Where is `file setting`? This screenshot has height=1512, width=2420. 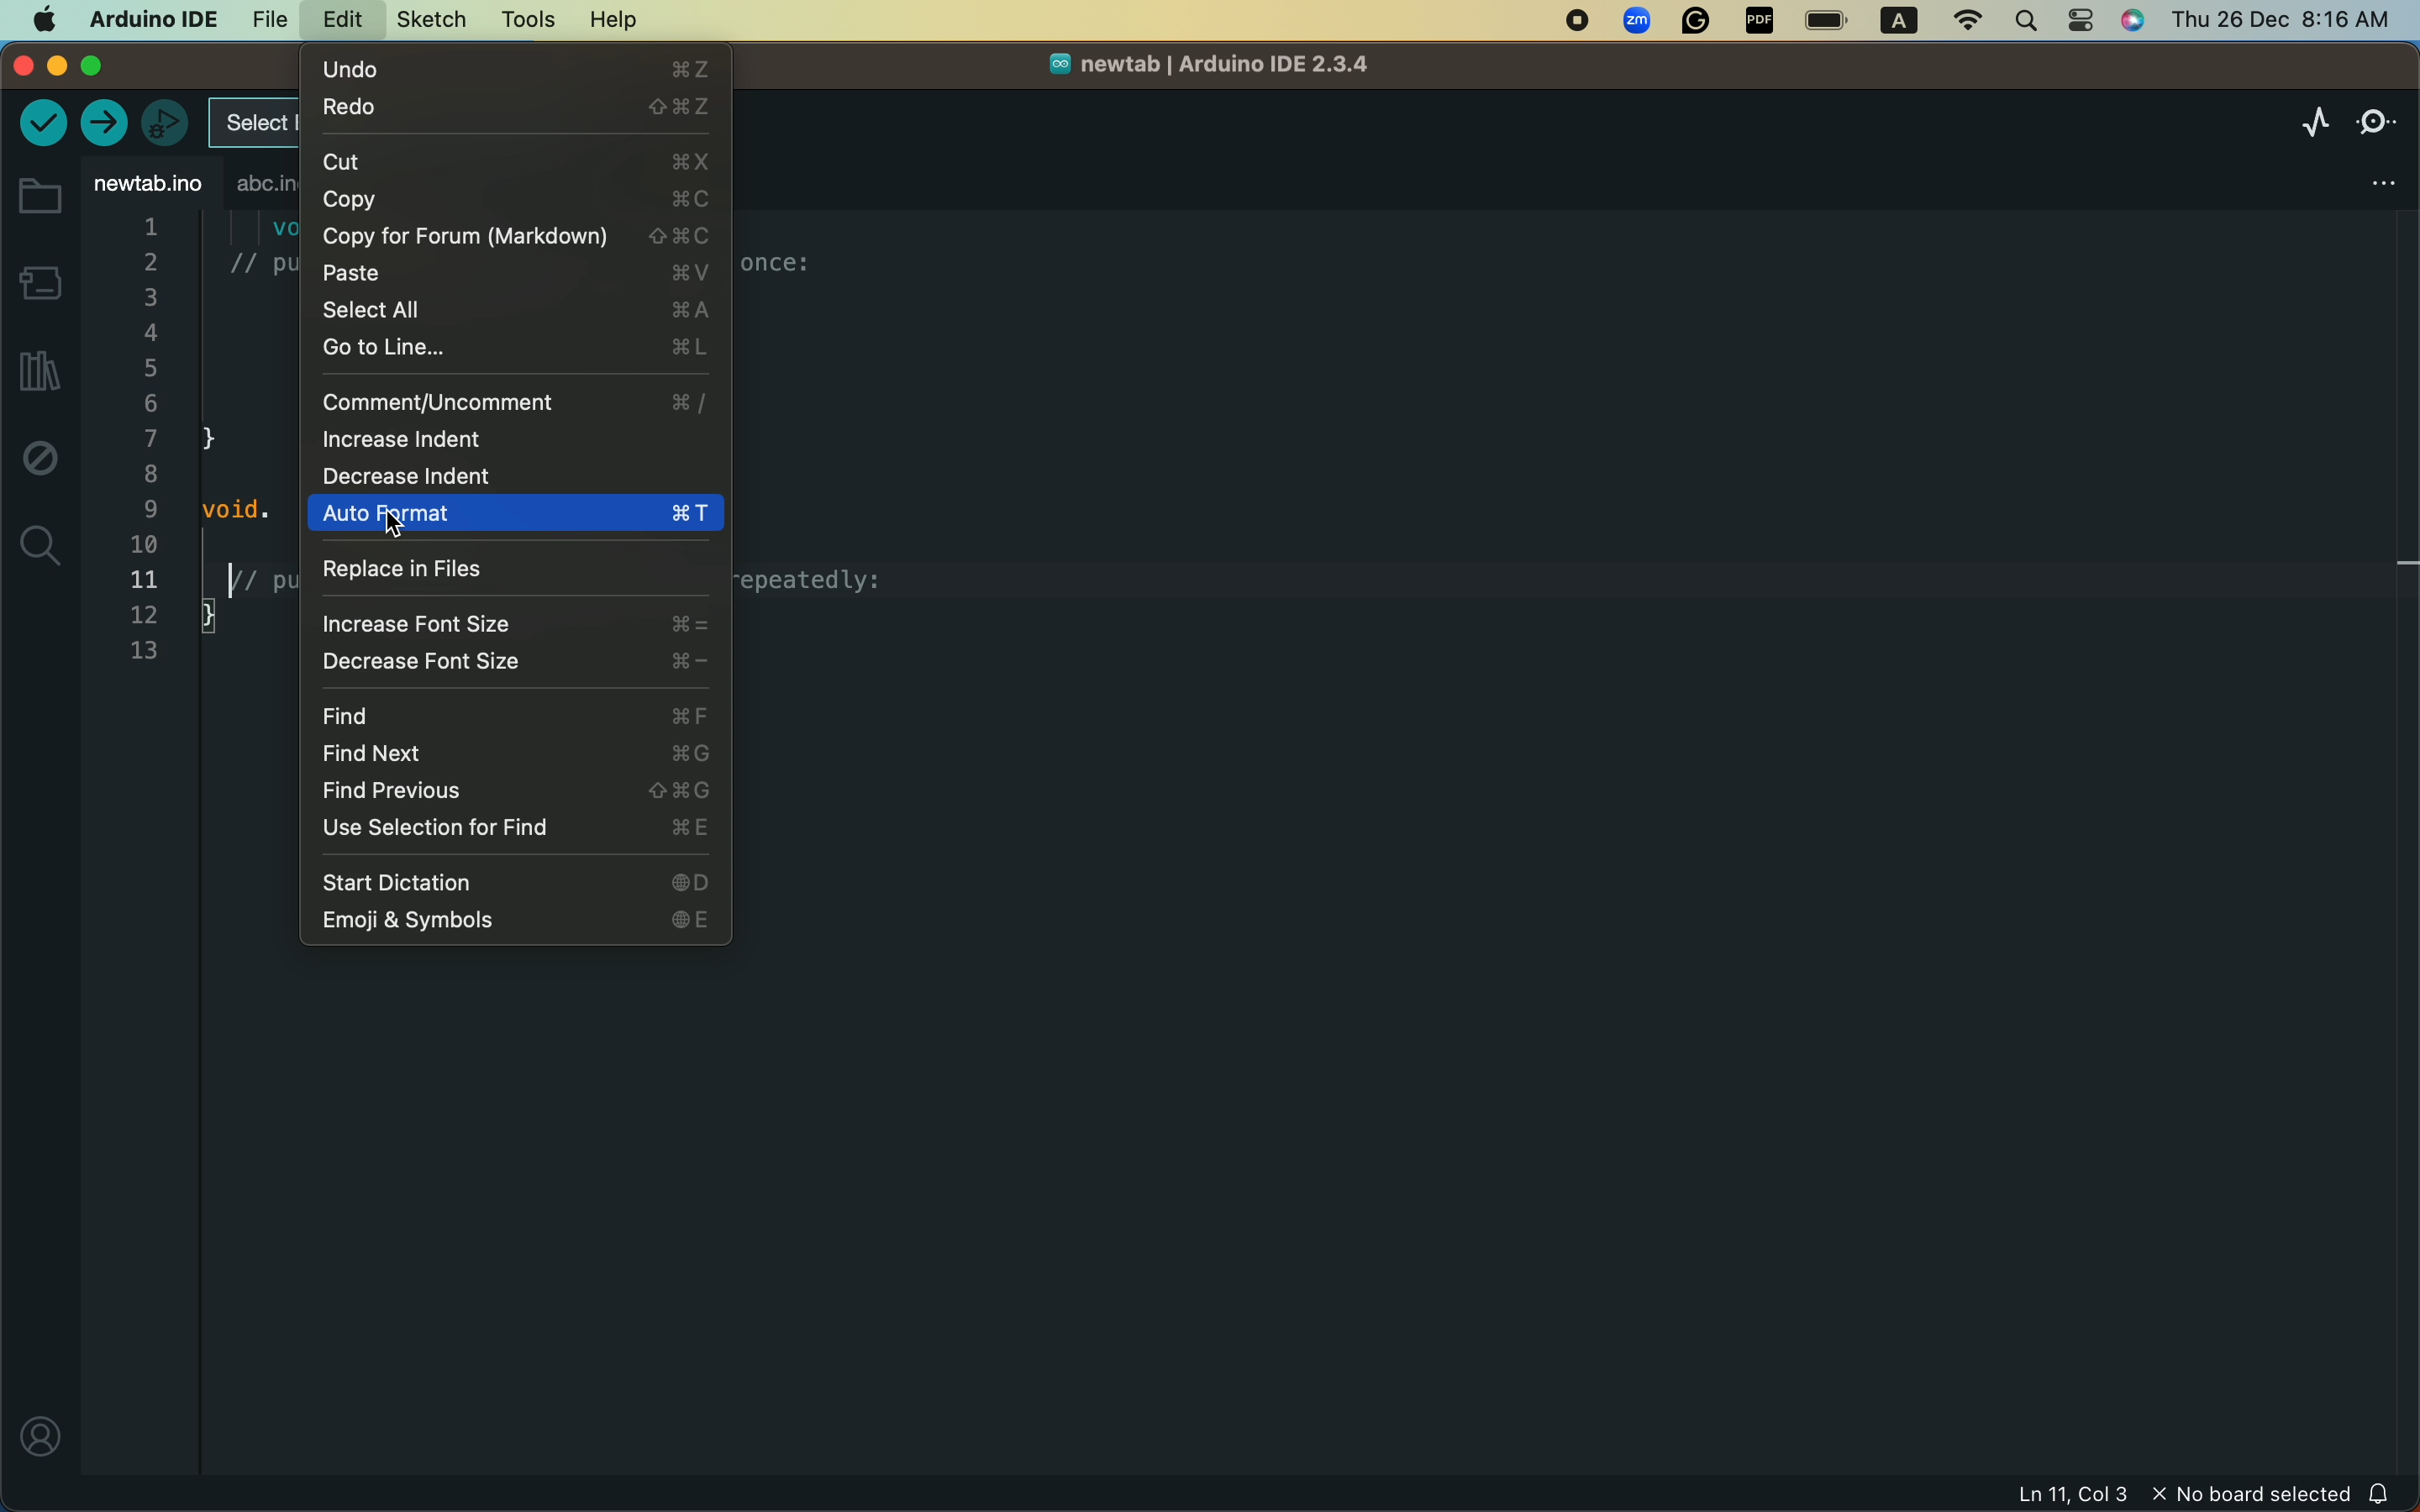
file setting is located at coordinates (2358, 176).